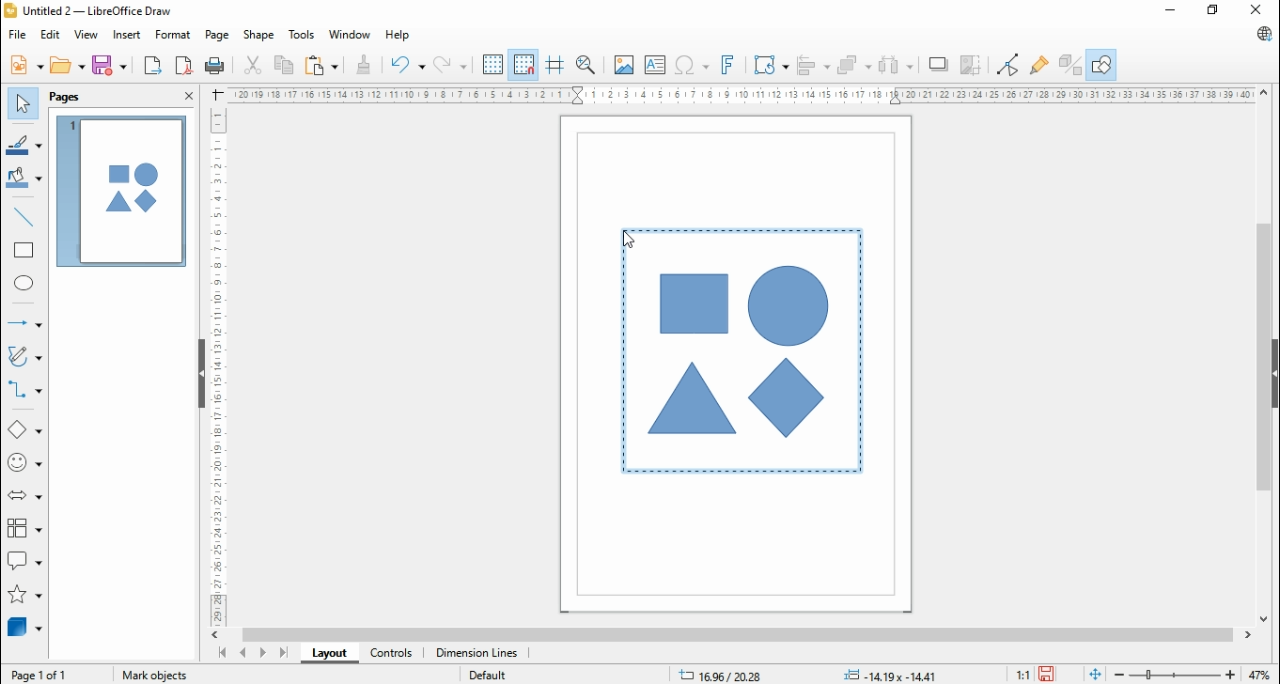  I want to click on controls, so click(390, 654).